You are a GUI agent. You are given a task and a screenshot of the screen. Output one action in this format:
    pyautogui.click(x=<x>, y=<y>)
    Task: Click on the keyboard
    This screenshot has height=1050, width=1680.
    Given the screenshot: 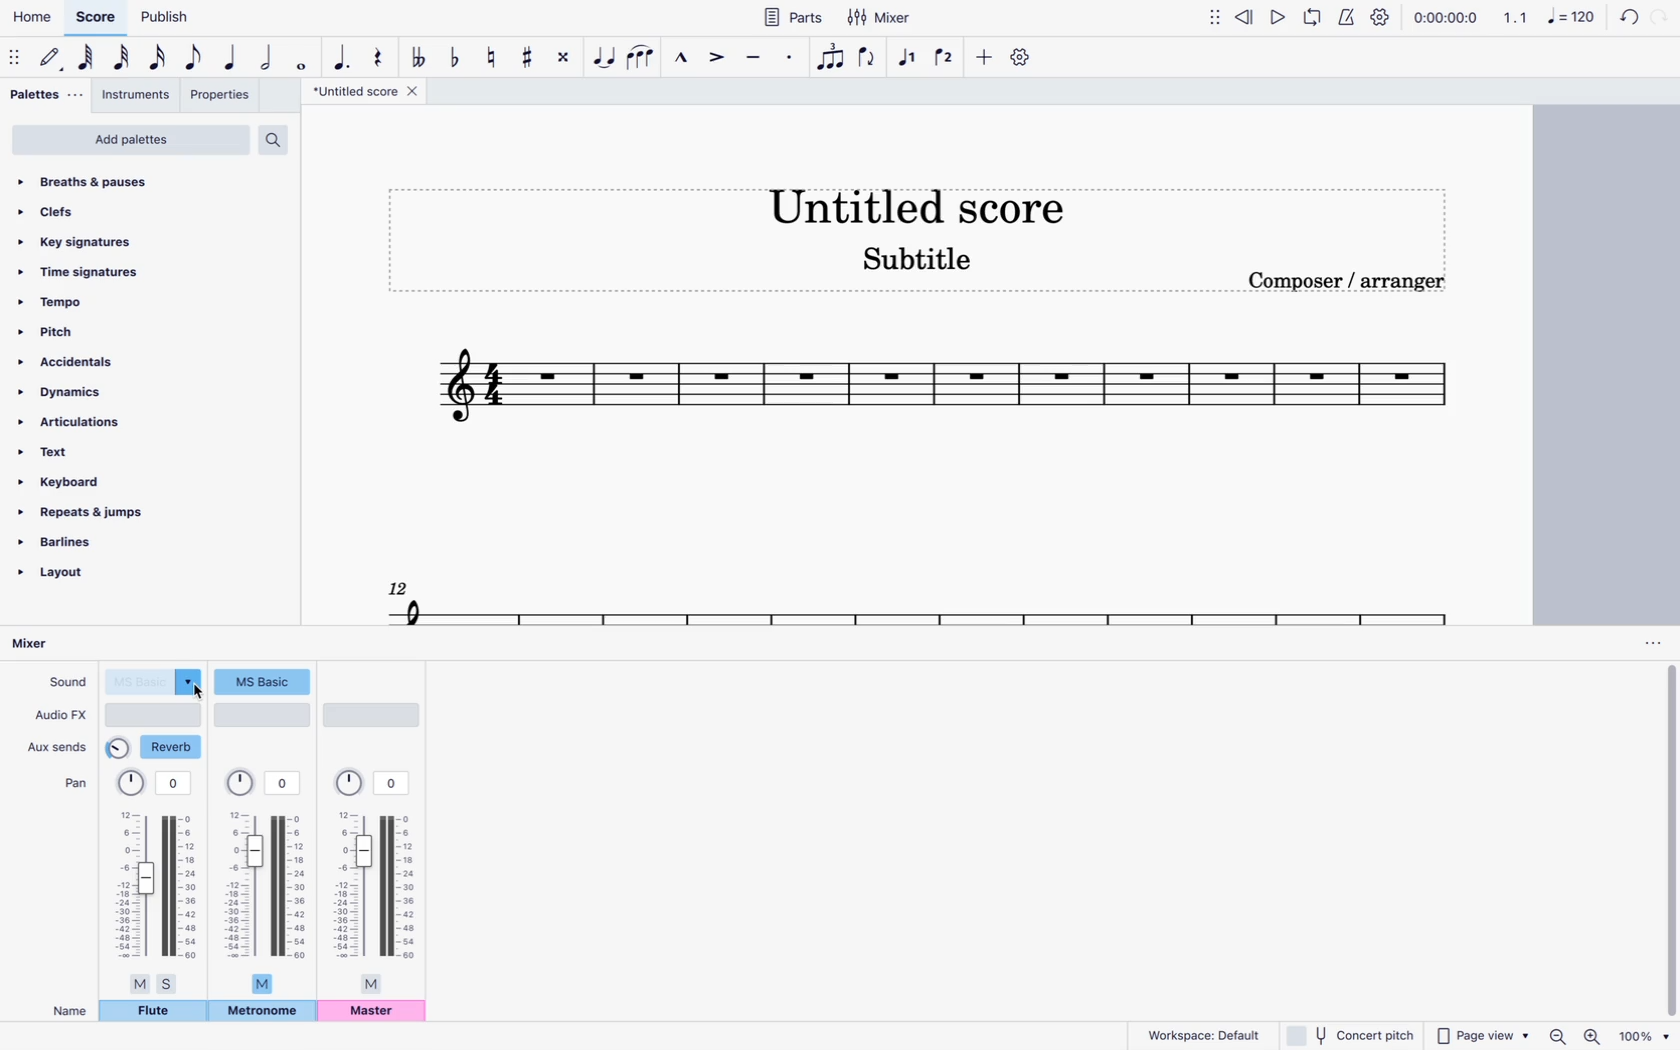 What is the action you would take?
    pyautogui.click(x=70, y=481)
    